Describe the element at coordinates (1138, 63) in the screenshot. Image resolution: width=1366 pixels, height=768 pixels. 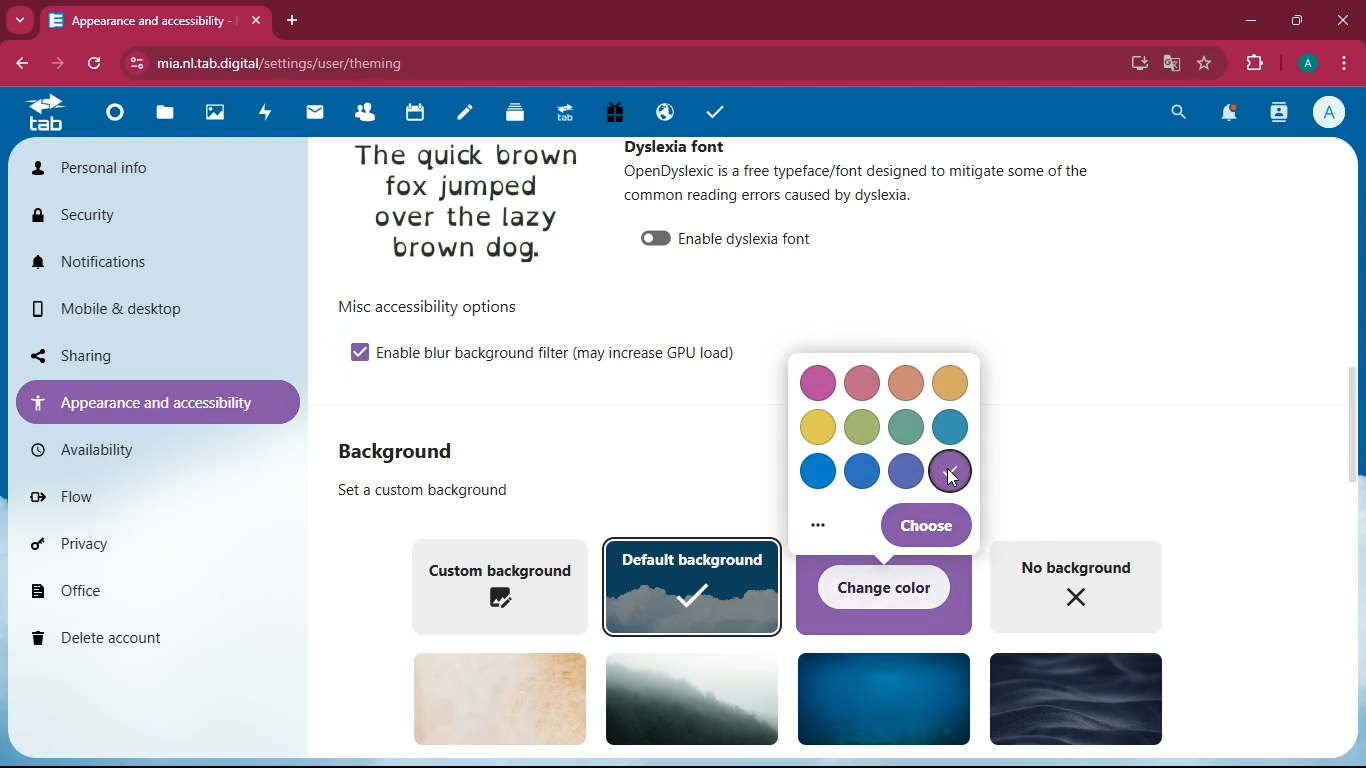
I see `desktop` at that location.